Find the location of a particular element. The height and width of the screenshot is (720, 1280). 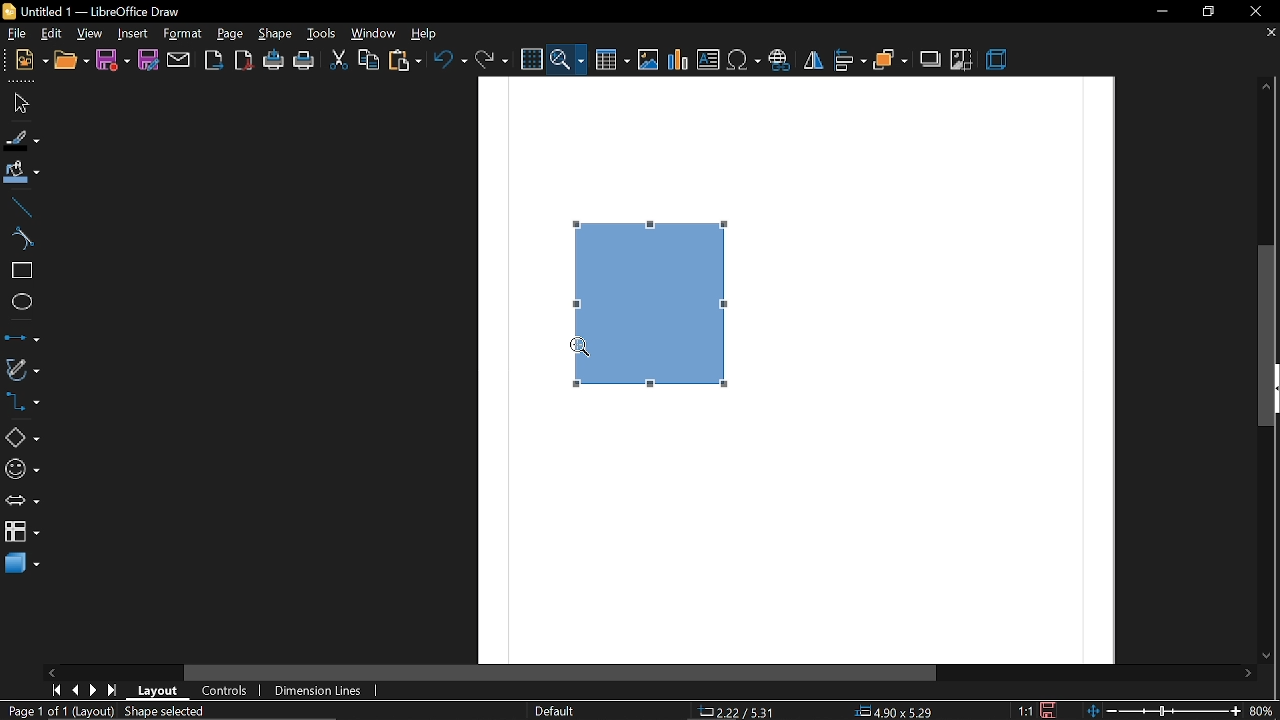

connectors is located at coordinates (22, 404).